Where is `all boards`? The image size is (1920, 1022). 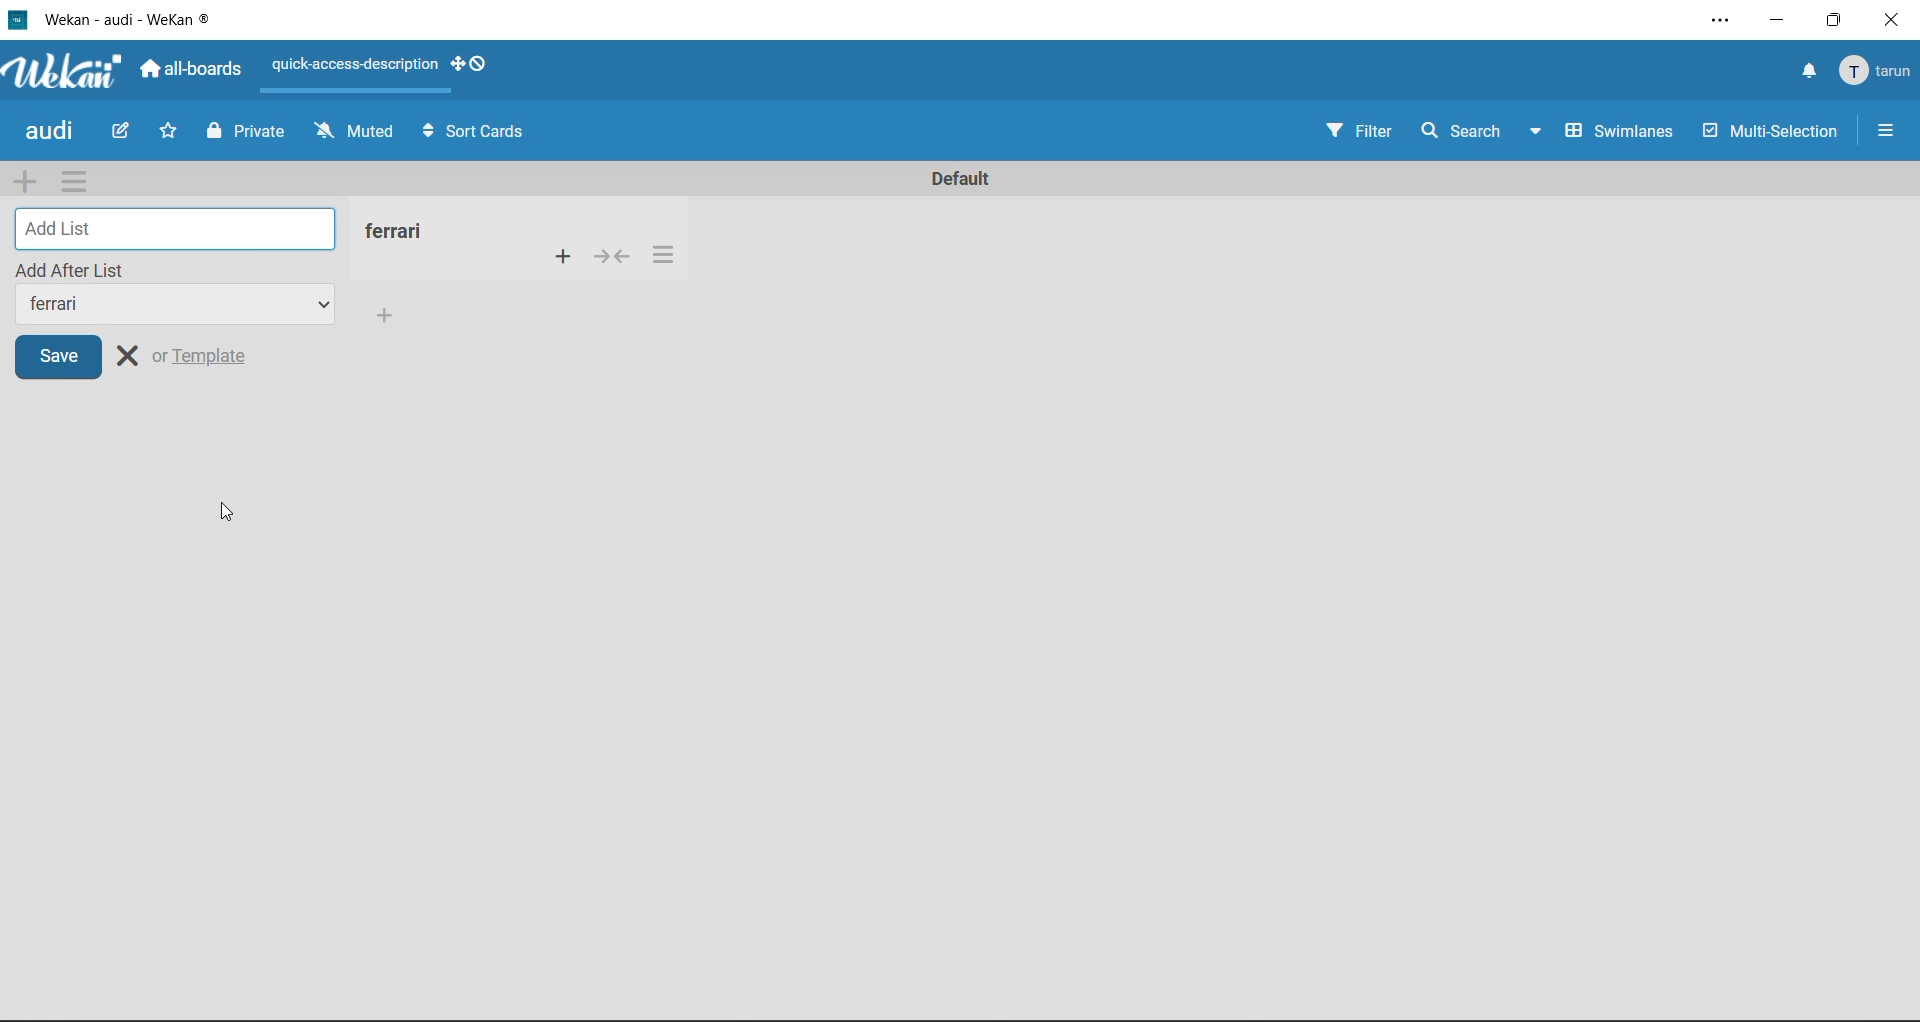 all boards is located at coordinates (190, 69).